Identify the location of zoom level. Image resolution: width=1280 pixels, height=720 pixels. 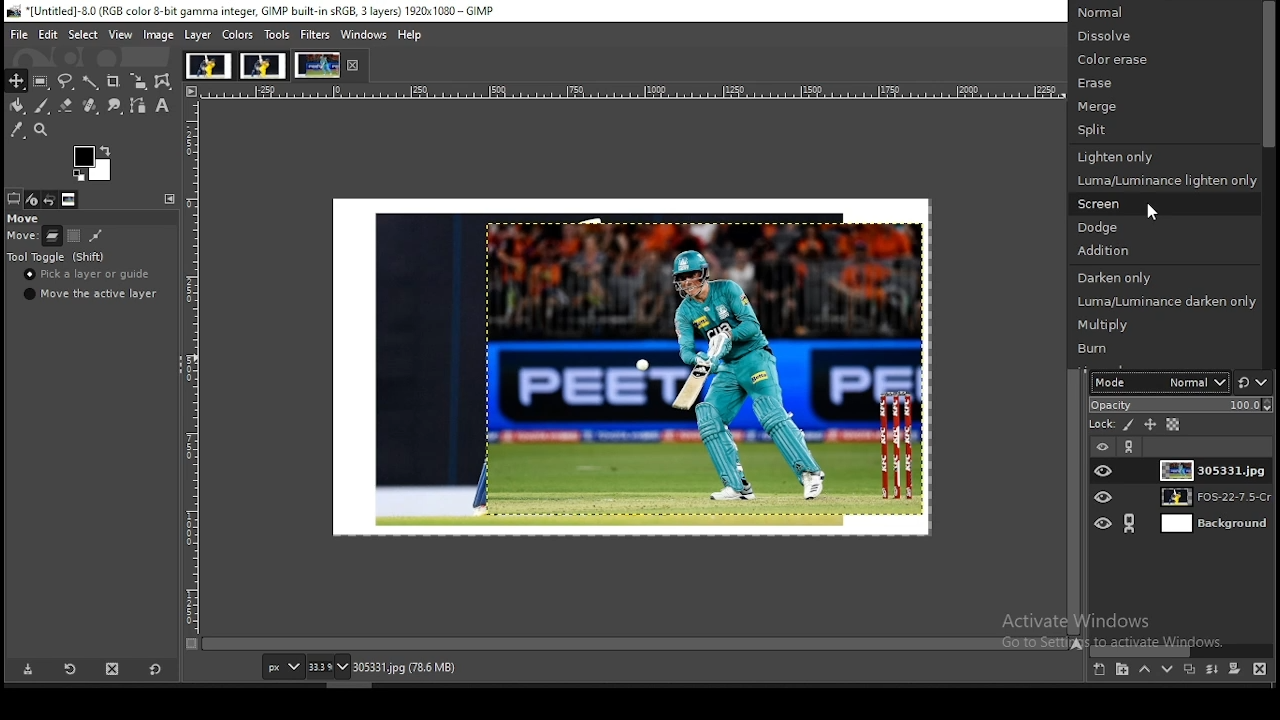
(328, 666).